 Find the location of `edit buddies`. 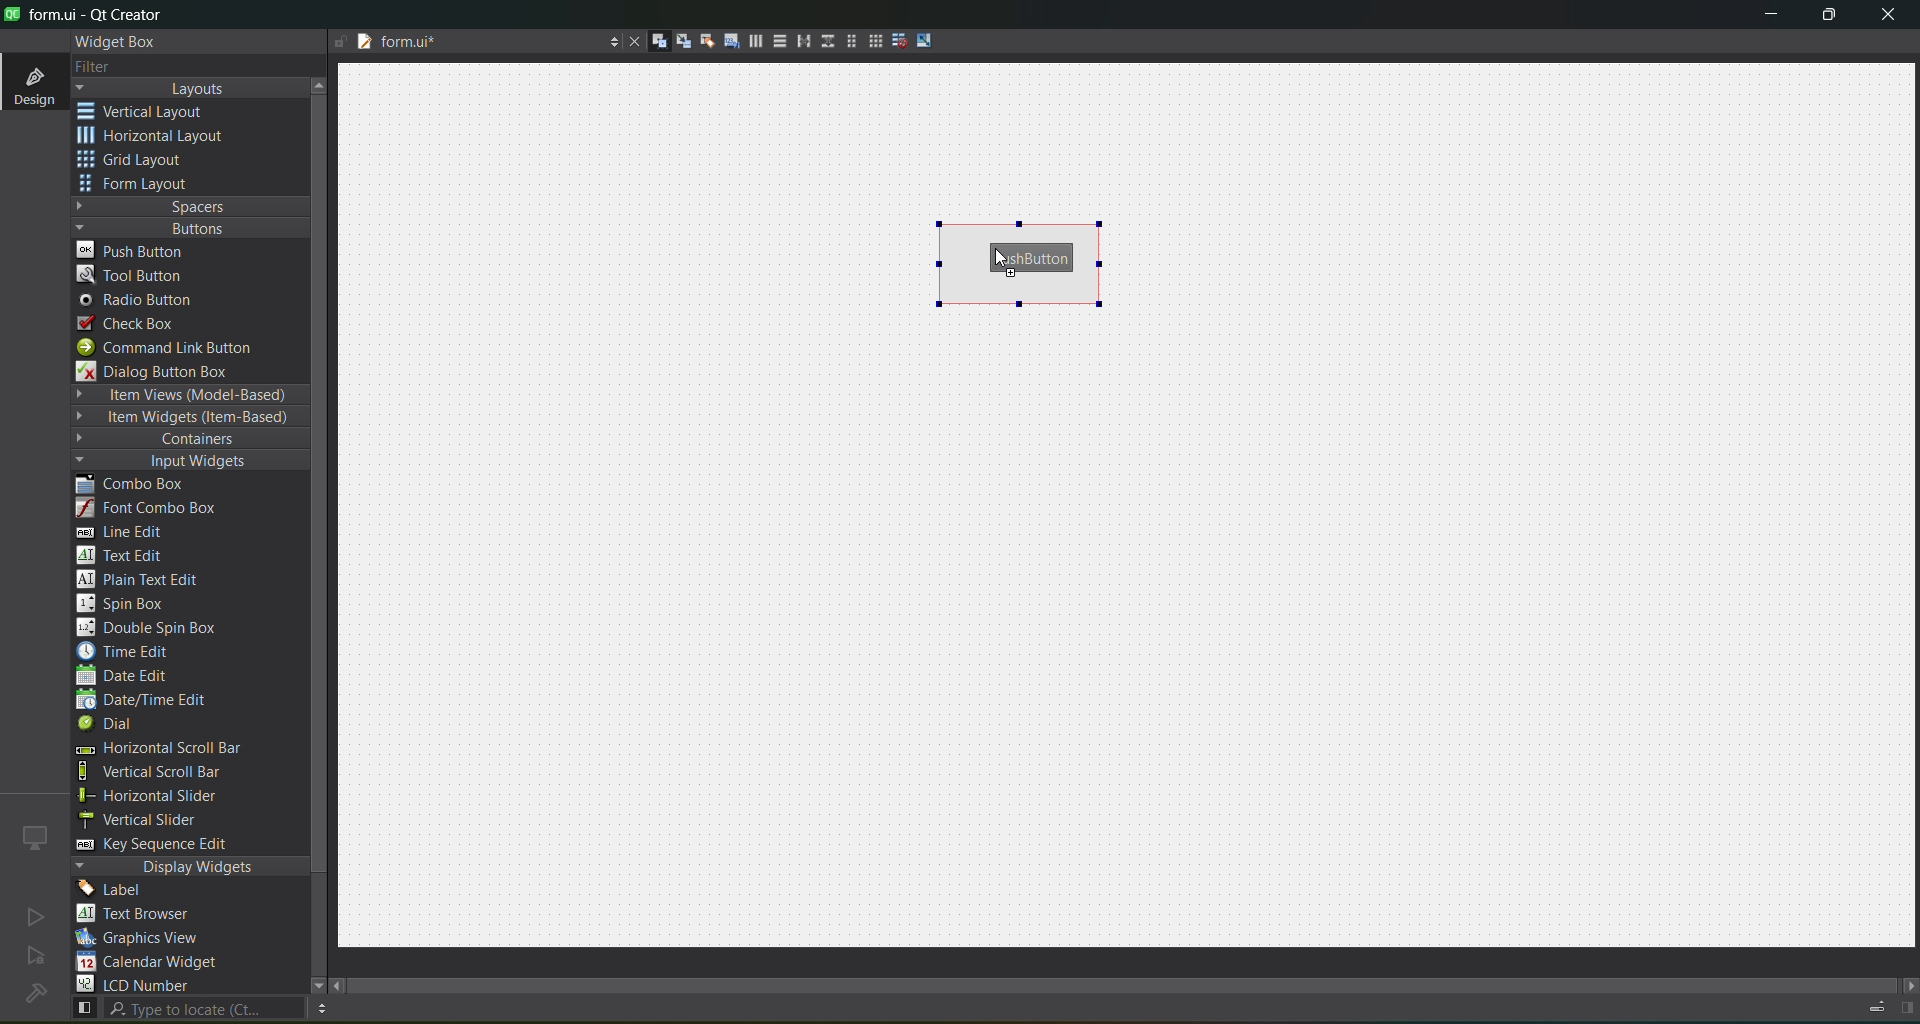

edit buddies is located at coordinates (700, 41).